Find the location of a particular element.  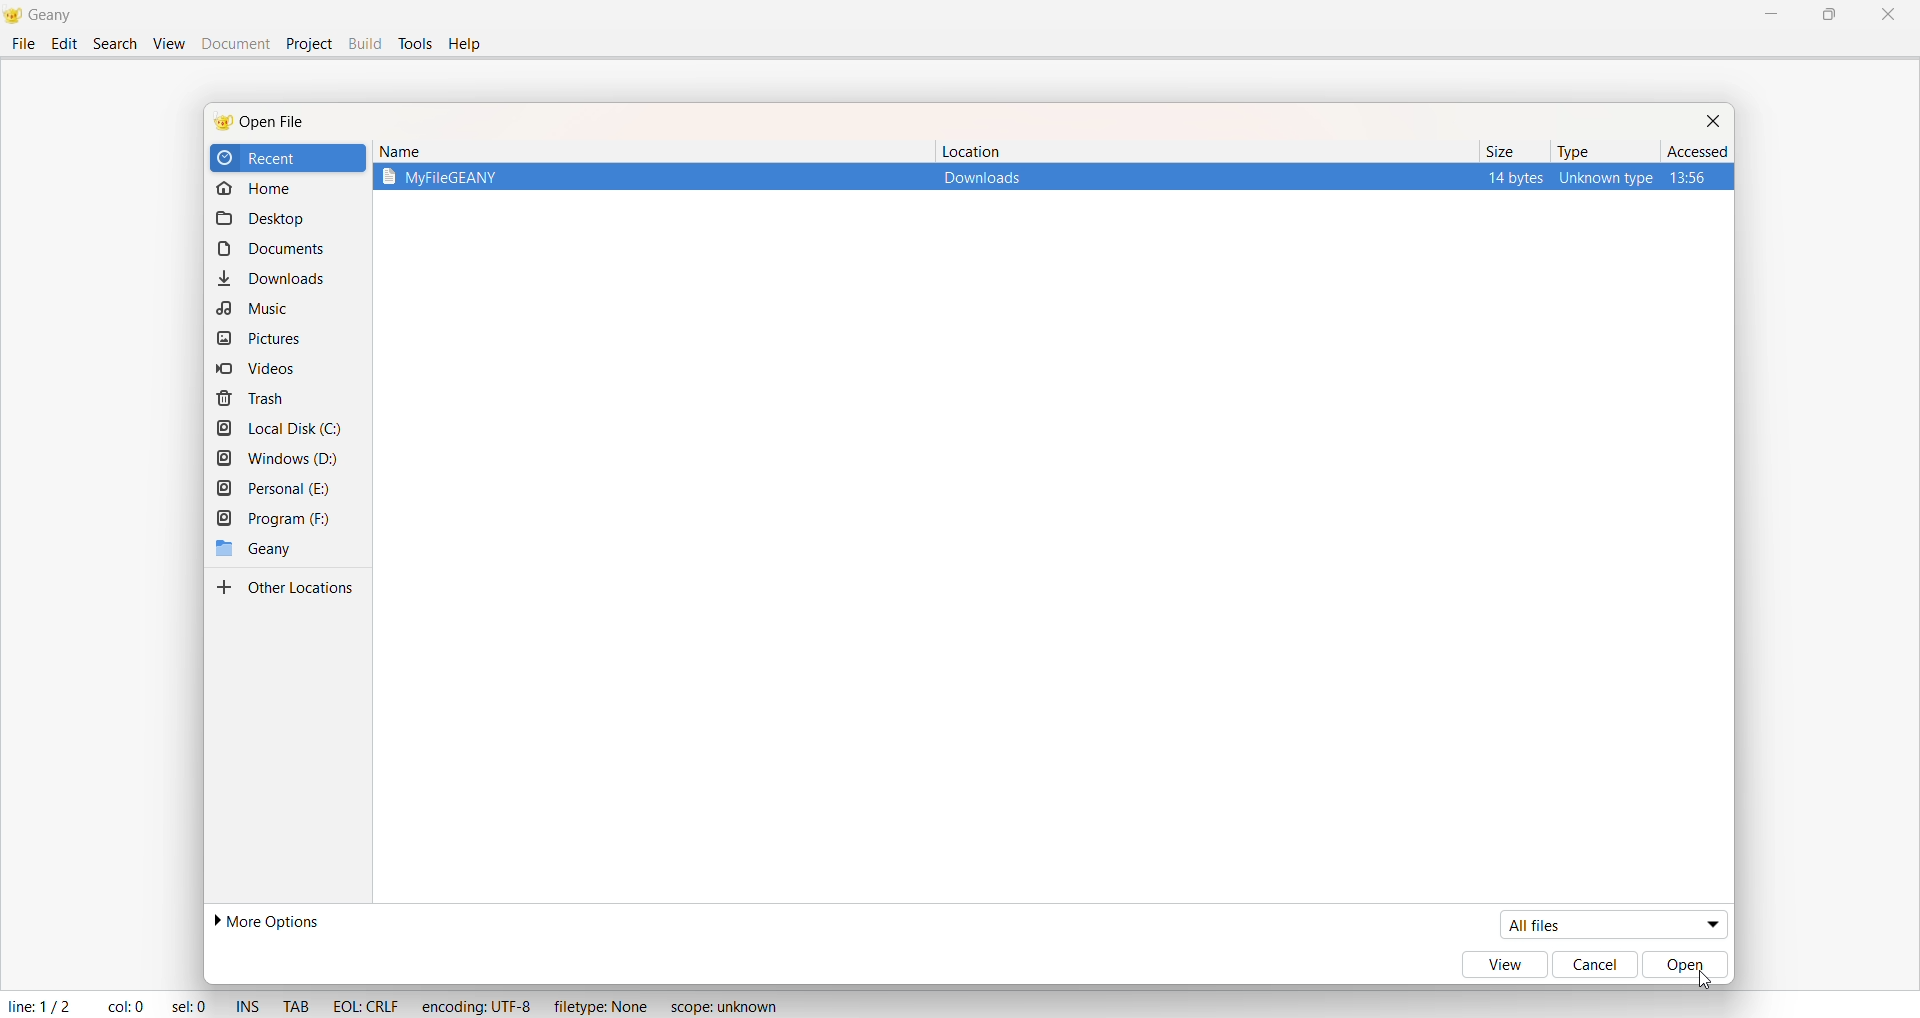

desktop is located at coordinates (263, 222).